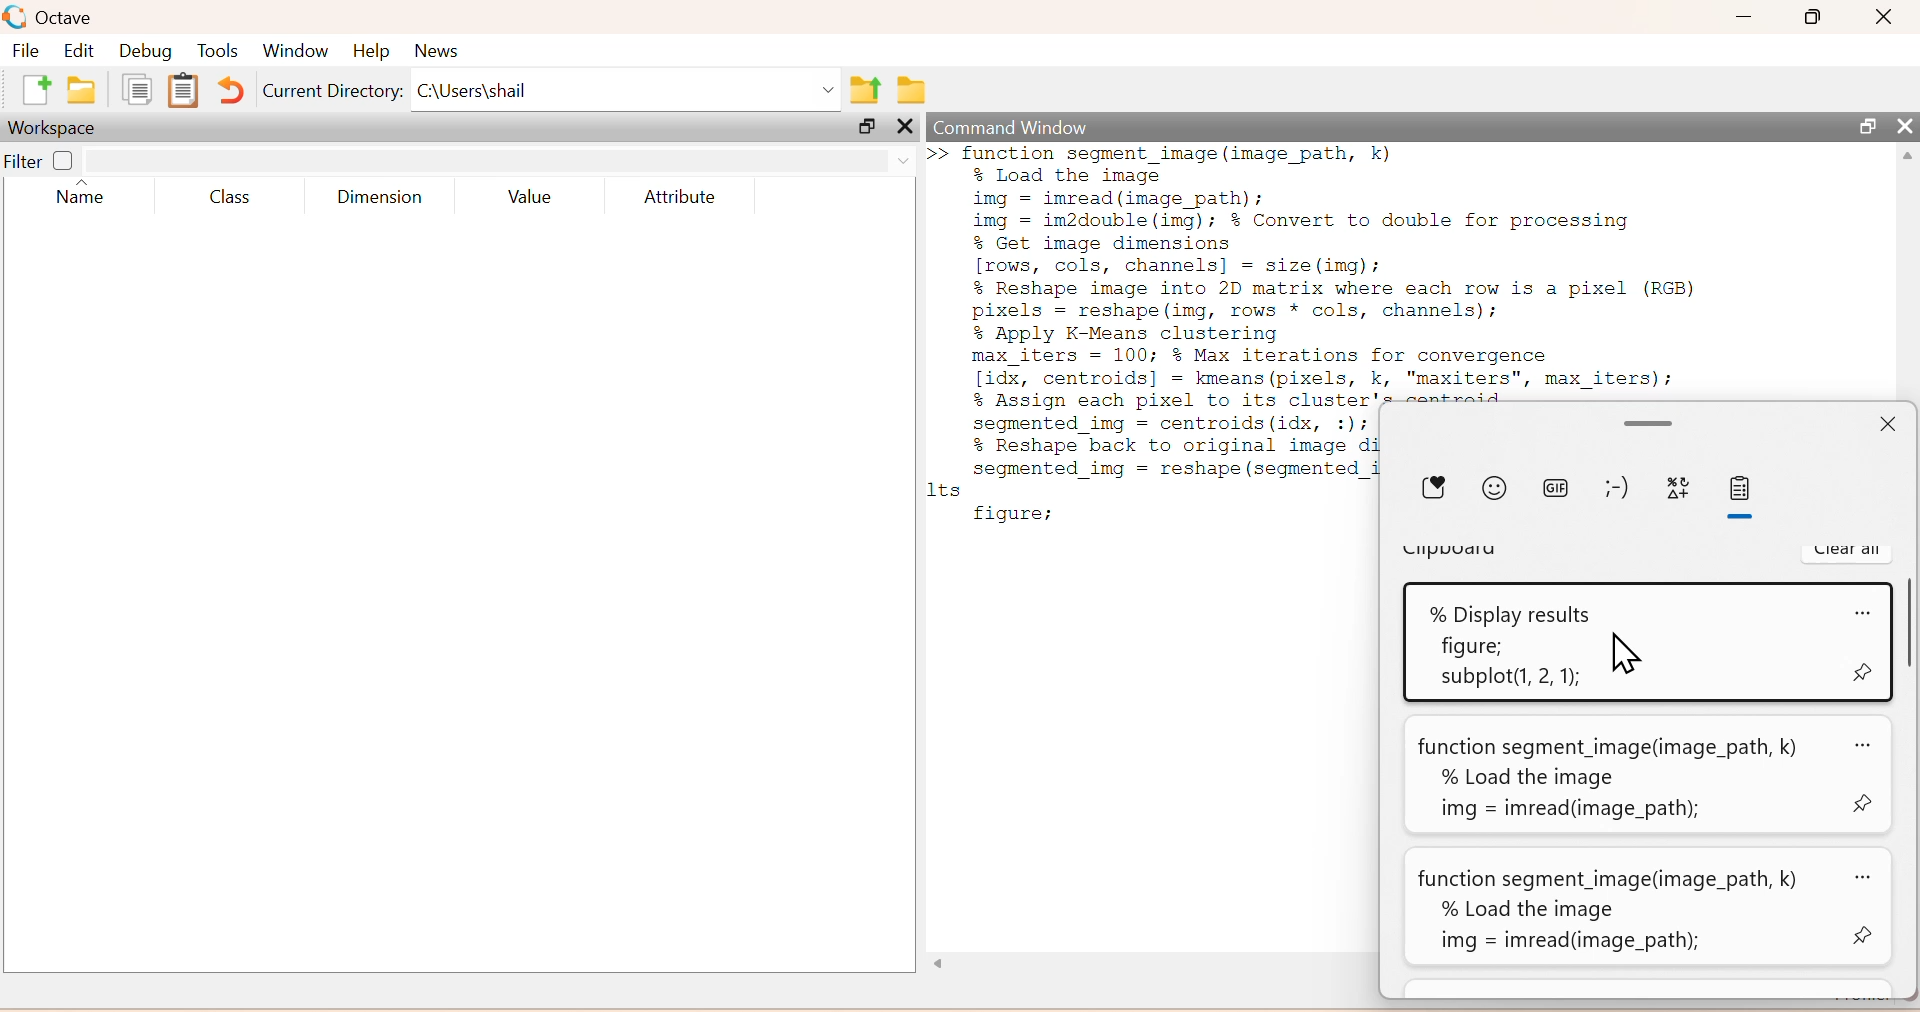  What do you see at coordinates (40, 90) in the screenshot?
I see `new script` at bounding box center [40, 90].